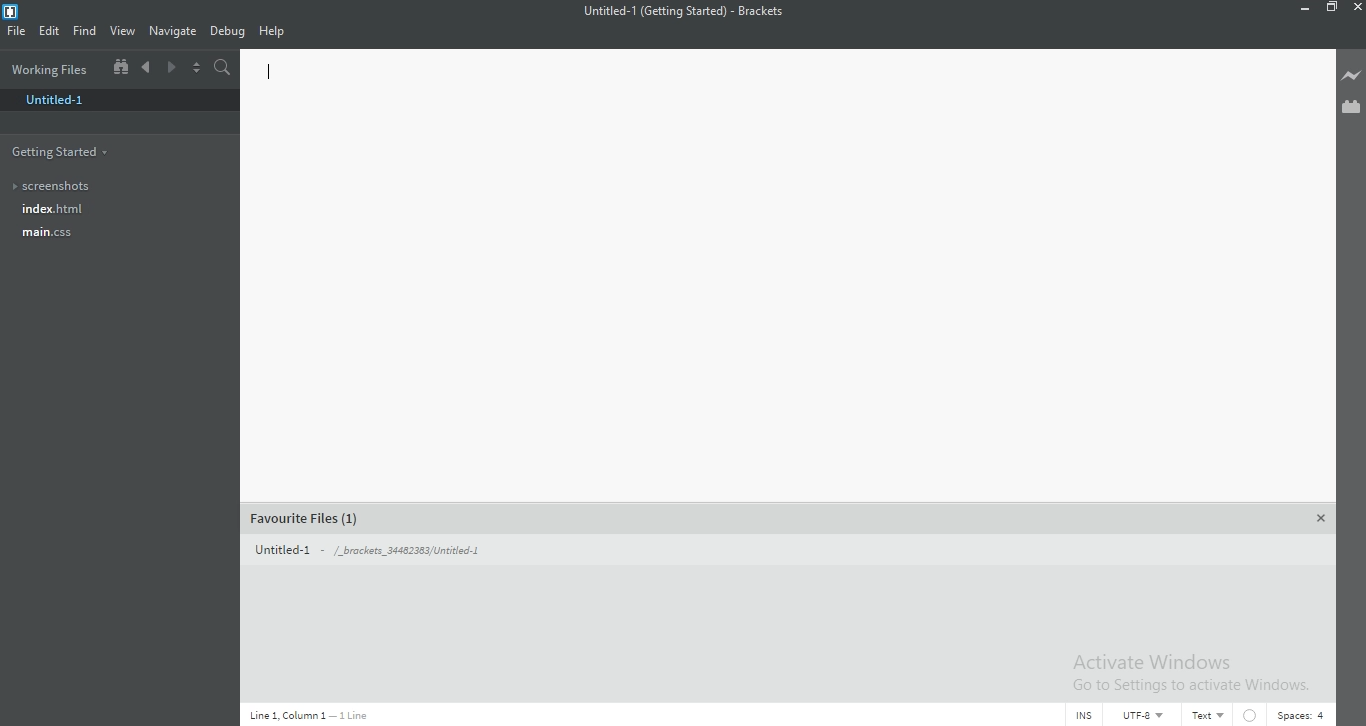  What do you see at coordinates (788, 274) in the screenshot?
I see `Editor` at bounding box center [788, 274].